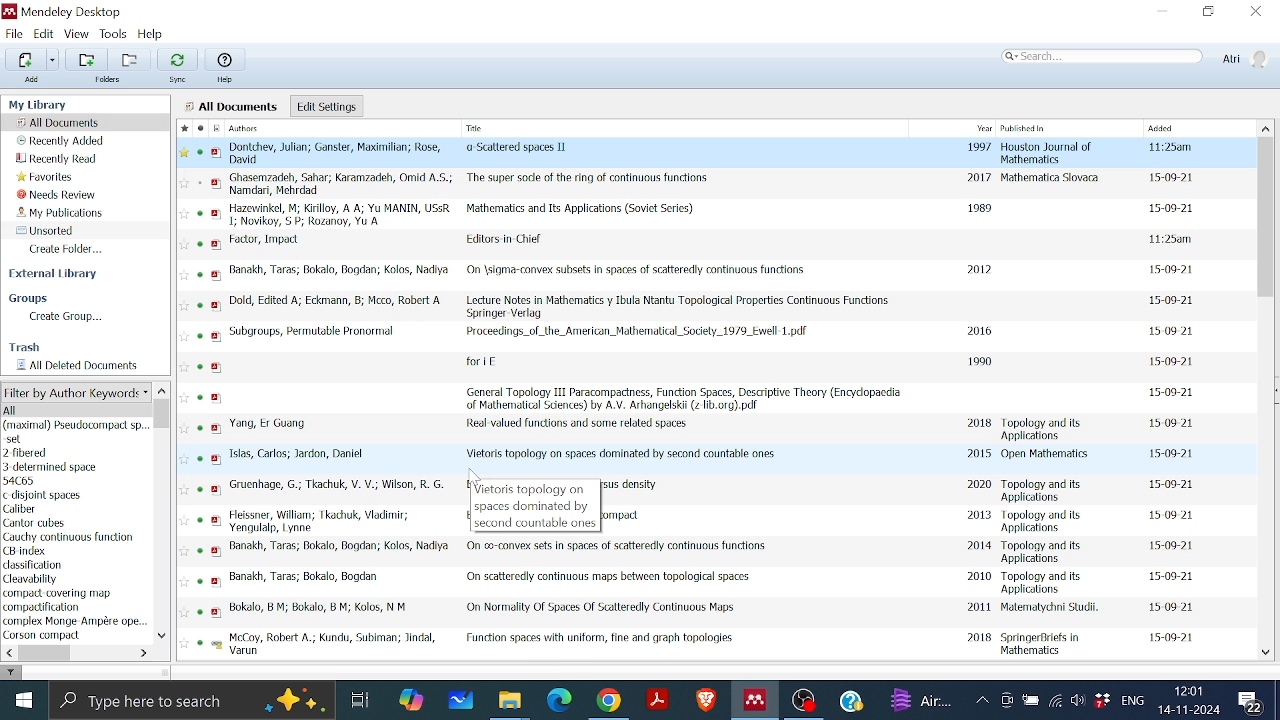  I want to click on My publications, so click(68, 213).